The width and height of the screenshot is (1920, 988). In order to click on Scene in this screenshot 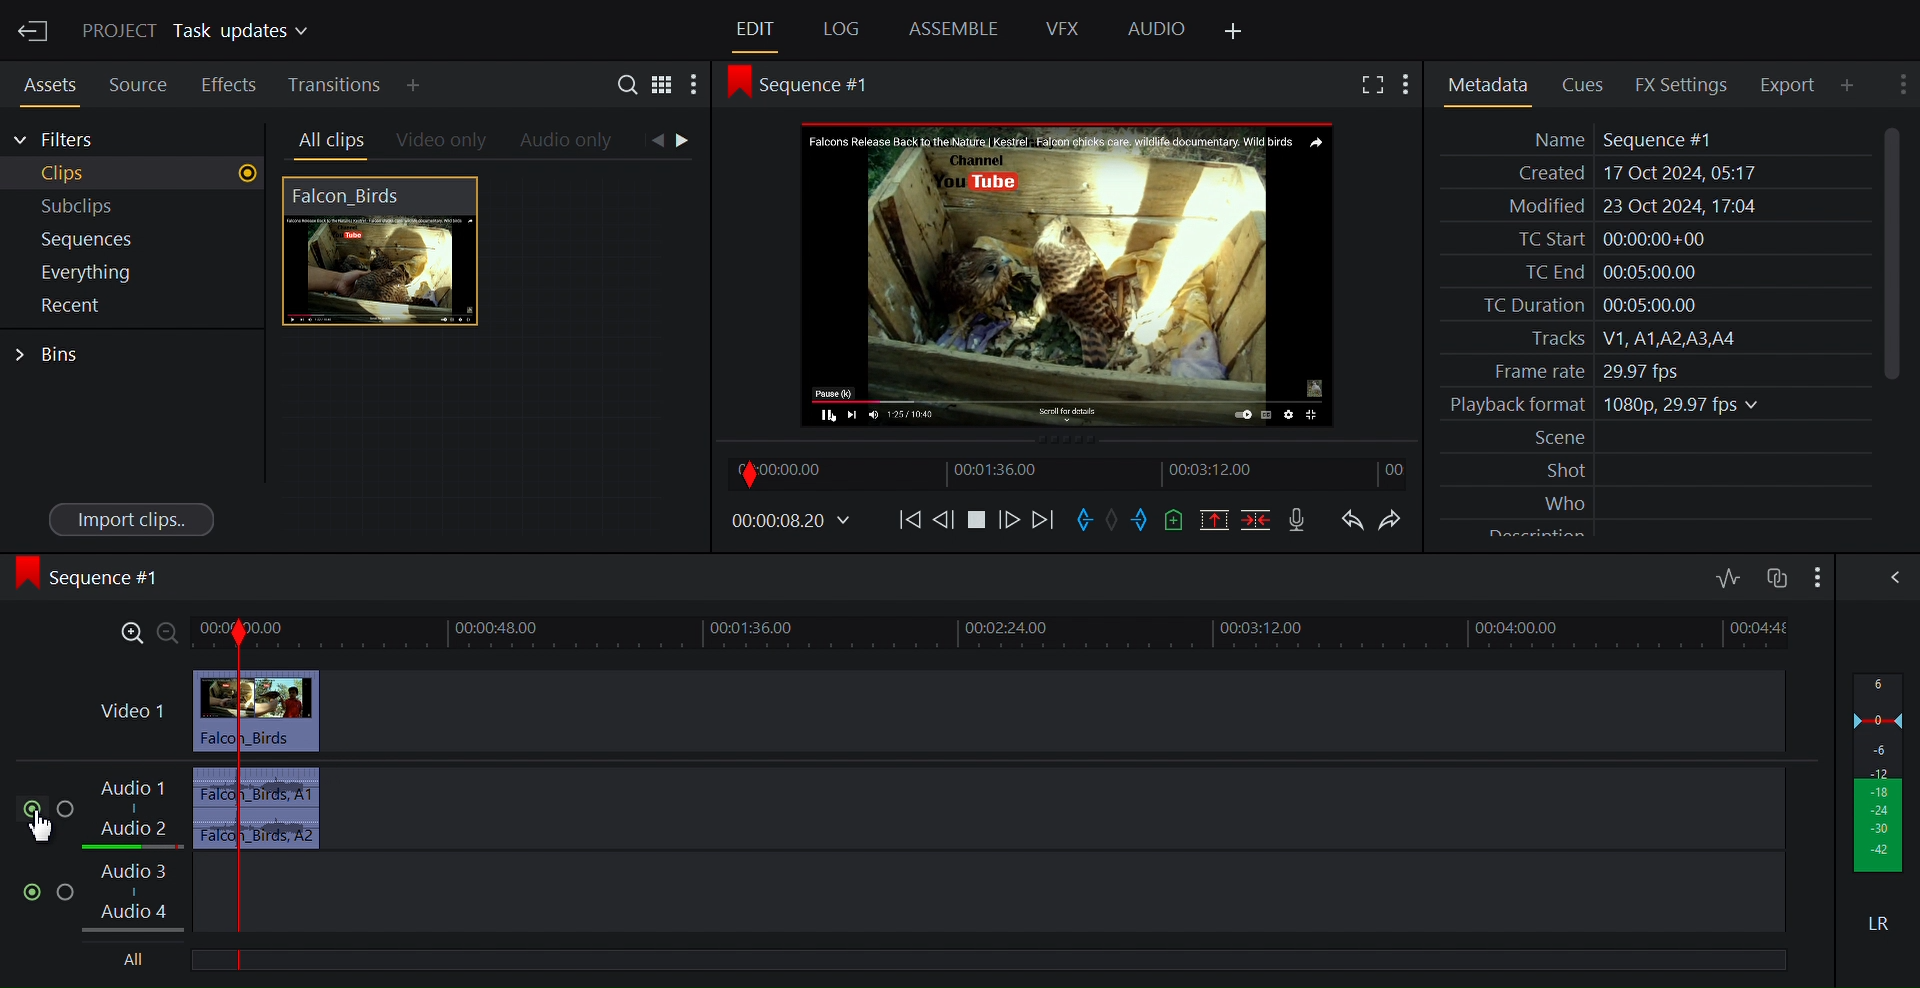, I will do `click(1658, 438)`.